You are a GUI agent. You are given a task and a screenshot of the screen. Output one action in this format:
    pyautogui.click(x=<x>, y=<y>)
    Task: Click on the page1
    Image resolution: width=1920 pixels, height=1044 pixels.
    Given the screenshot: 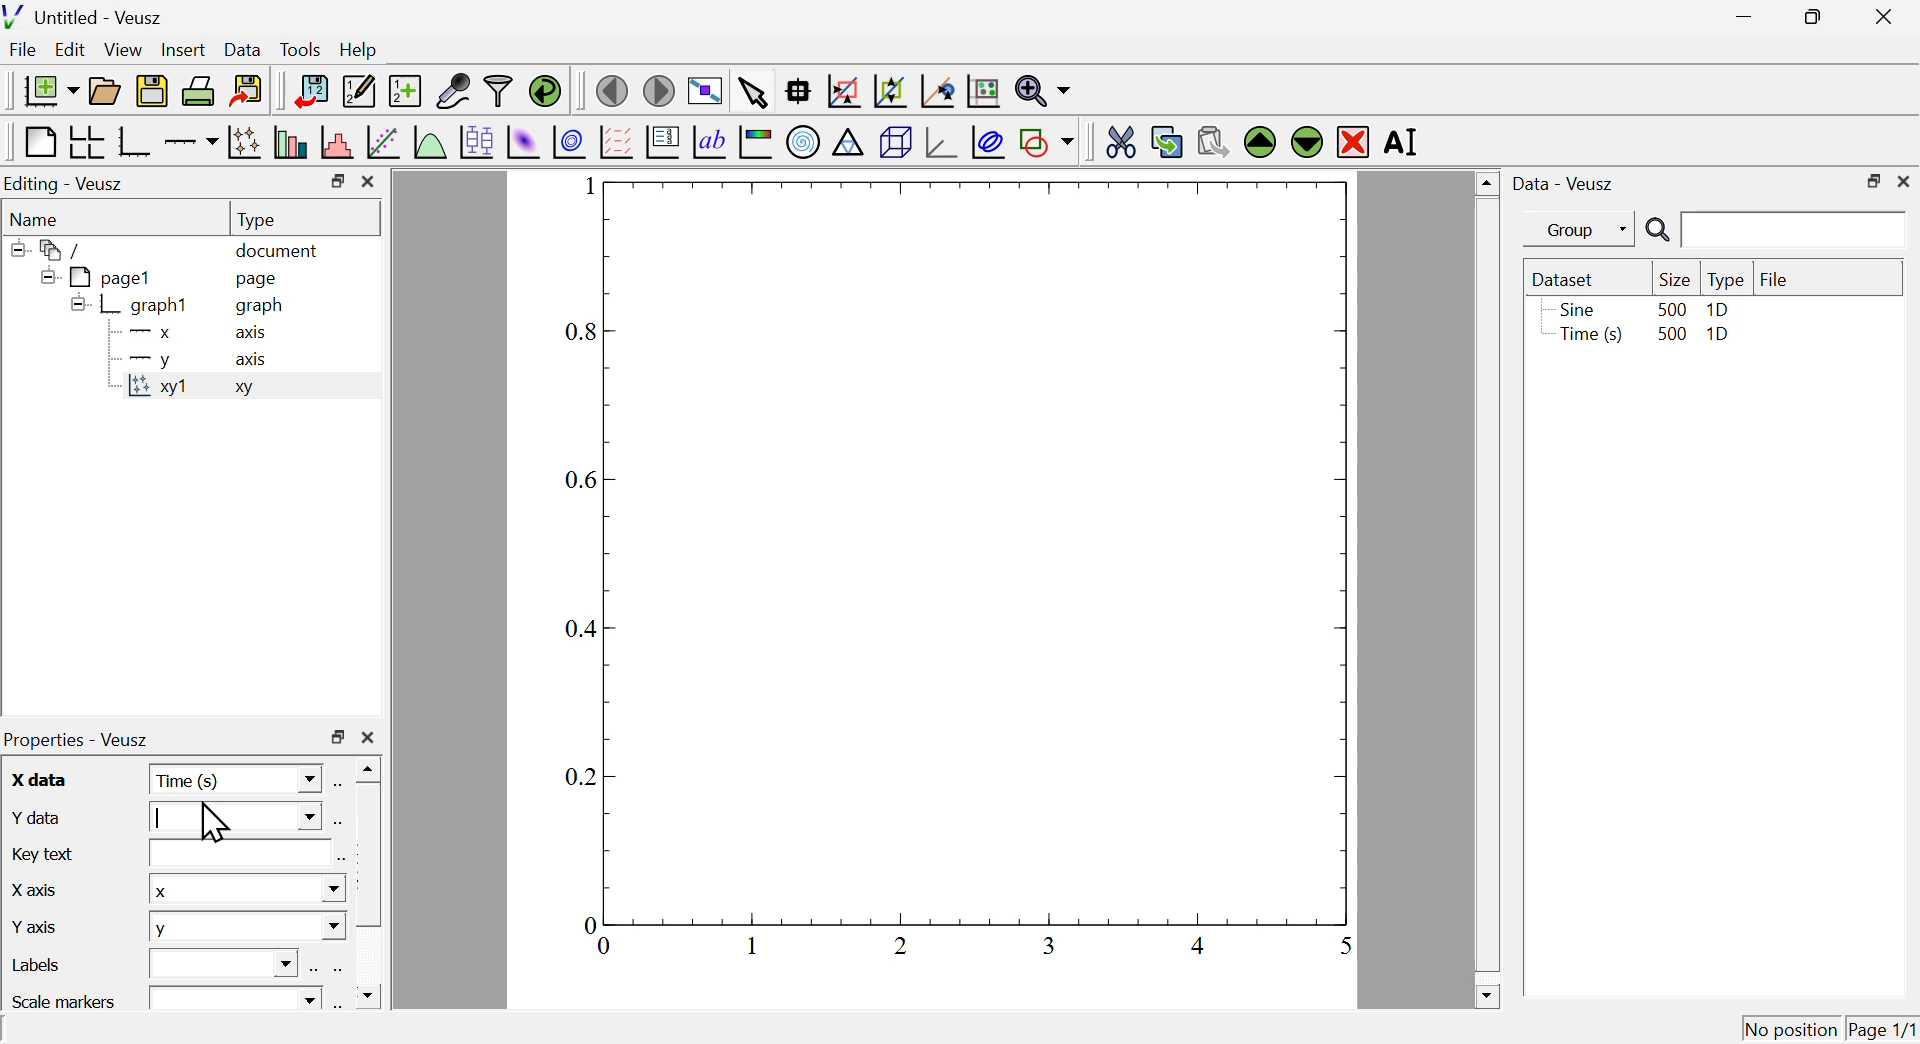 What is the action you would take?
    pyautogui.click(x=99, y=277)
    